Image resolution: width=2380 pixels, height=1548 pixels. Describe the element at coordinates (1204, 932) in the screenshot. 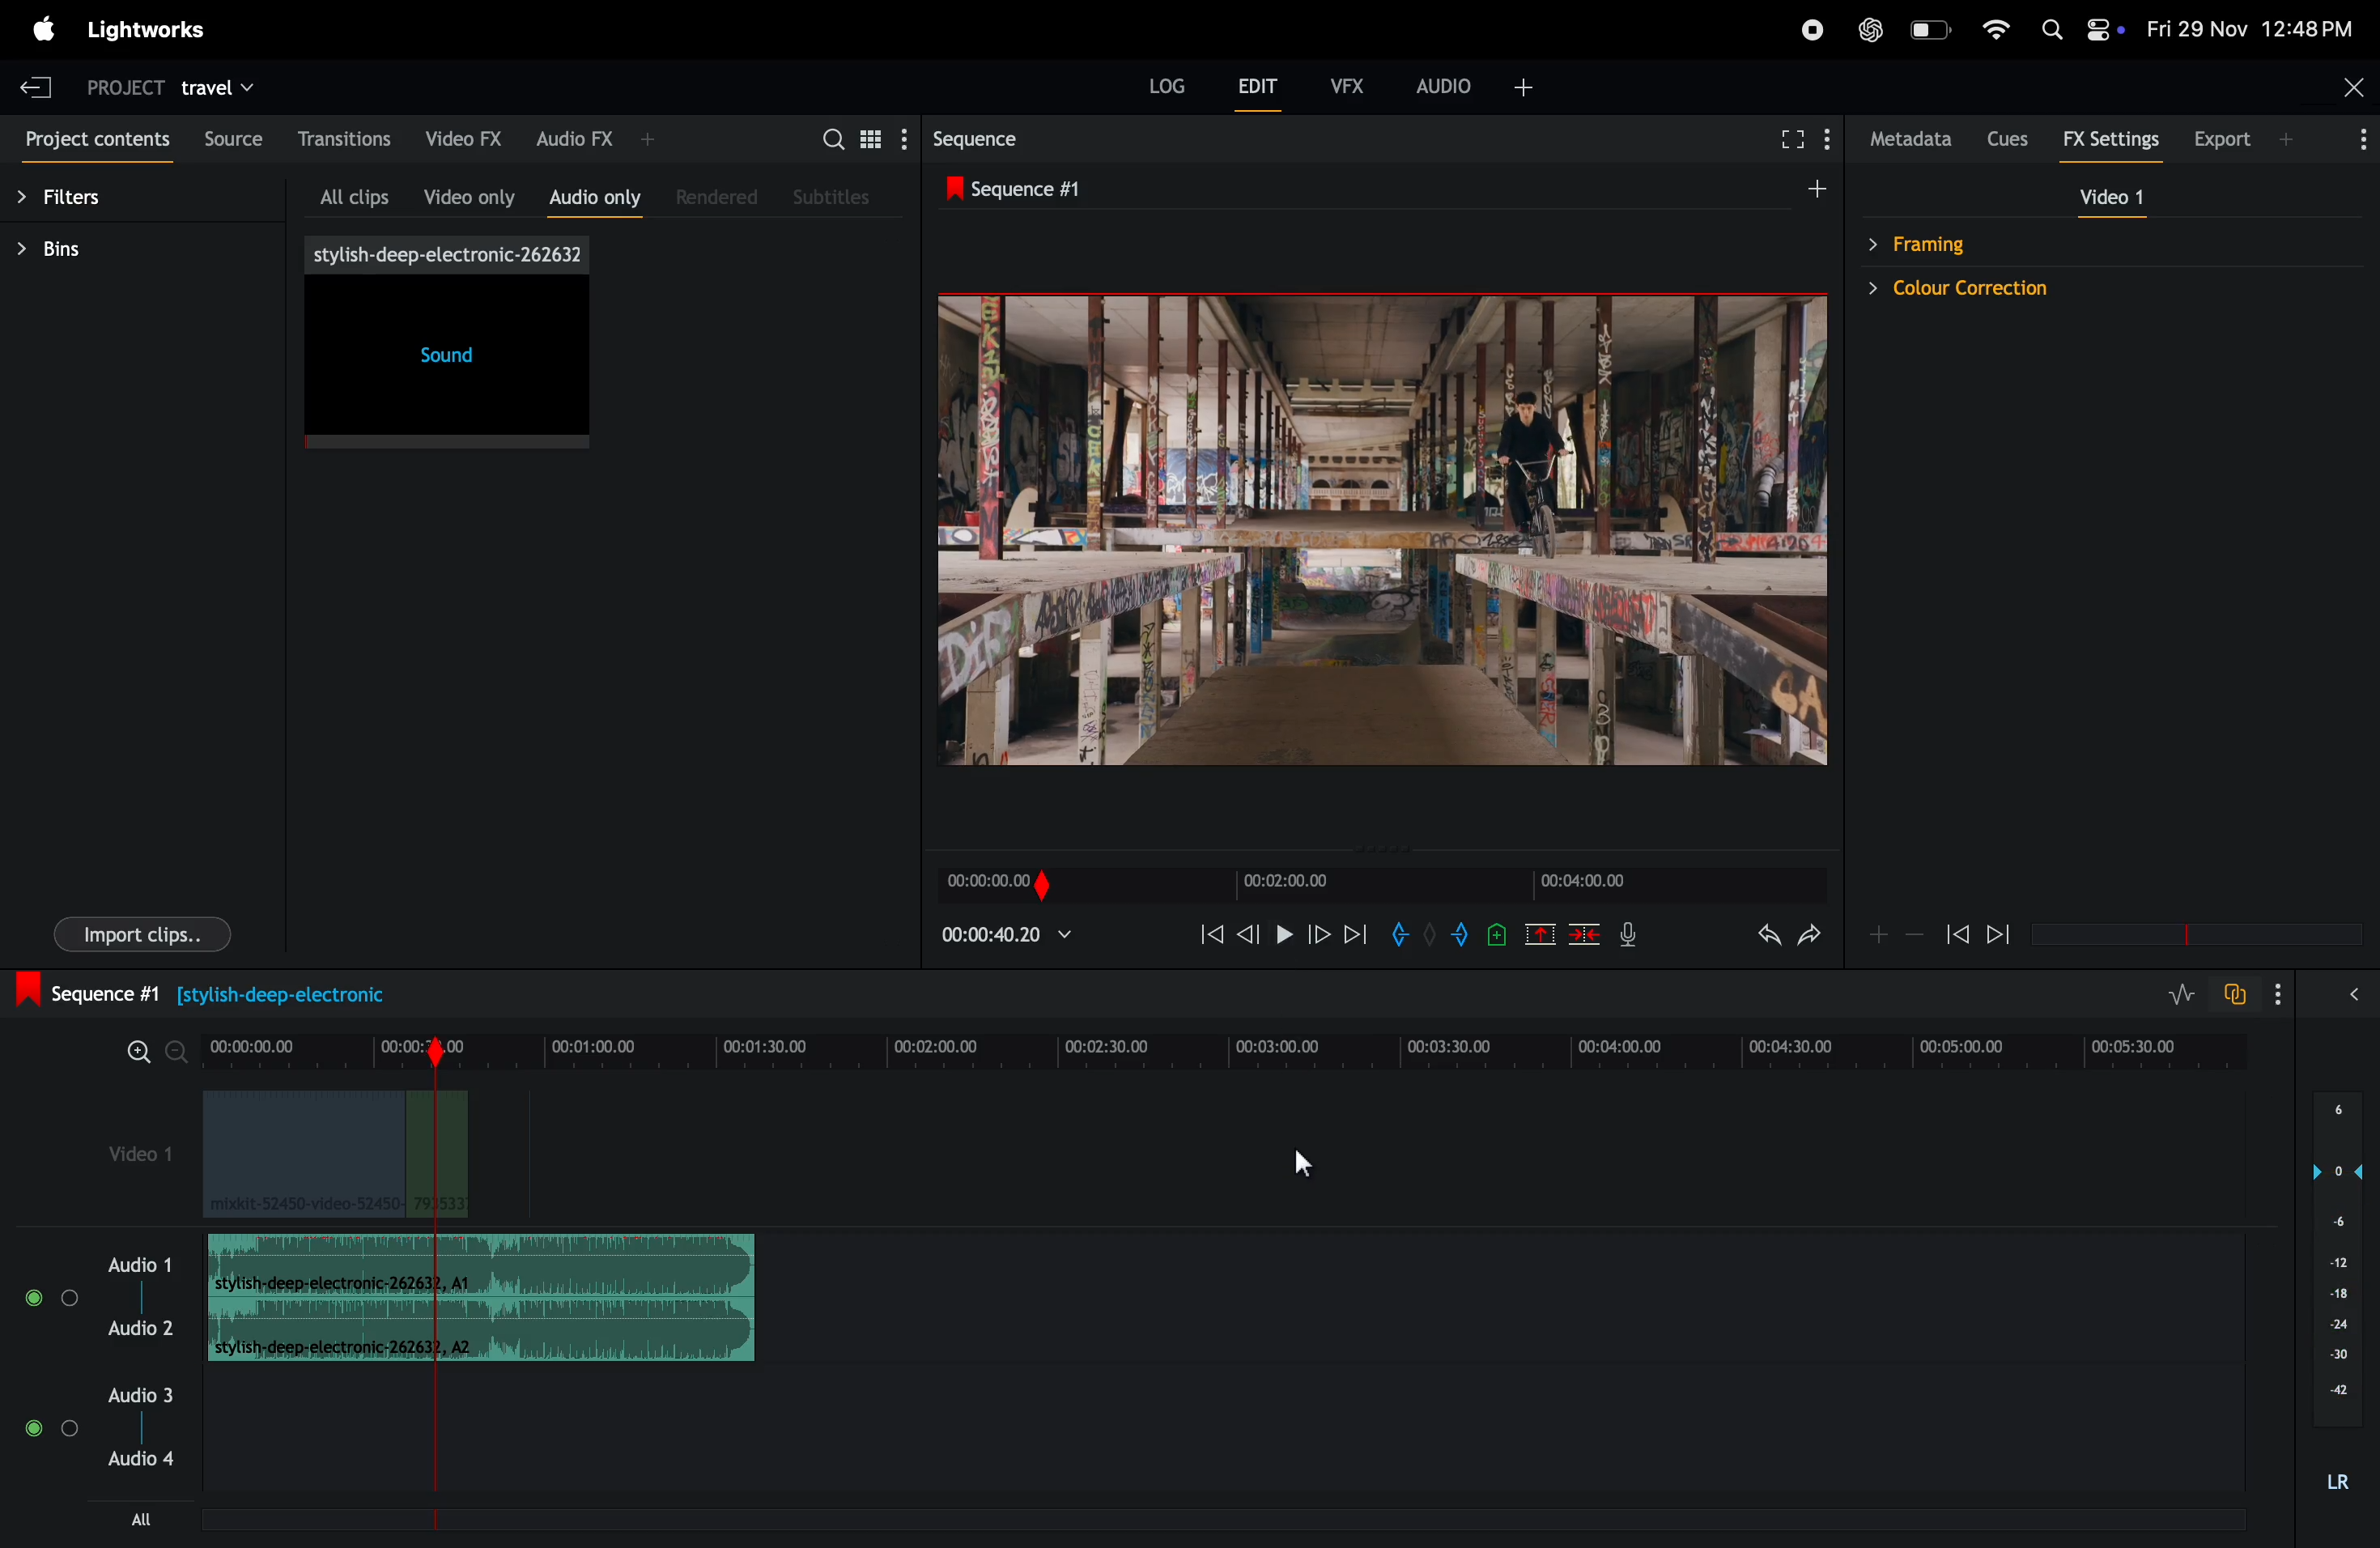

I see `previous frame` at that location.